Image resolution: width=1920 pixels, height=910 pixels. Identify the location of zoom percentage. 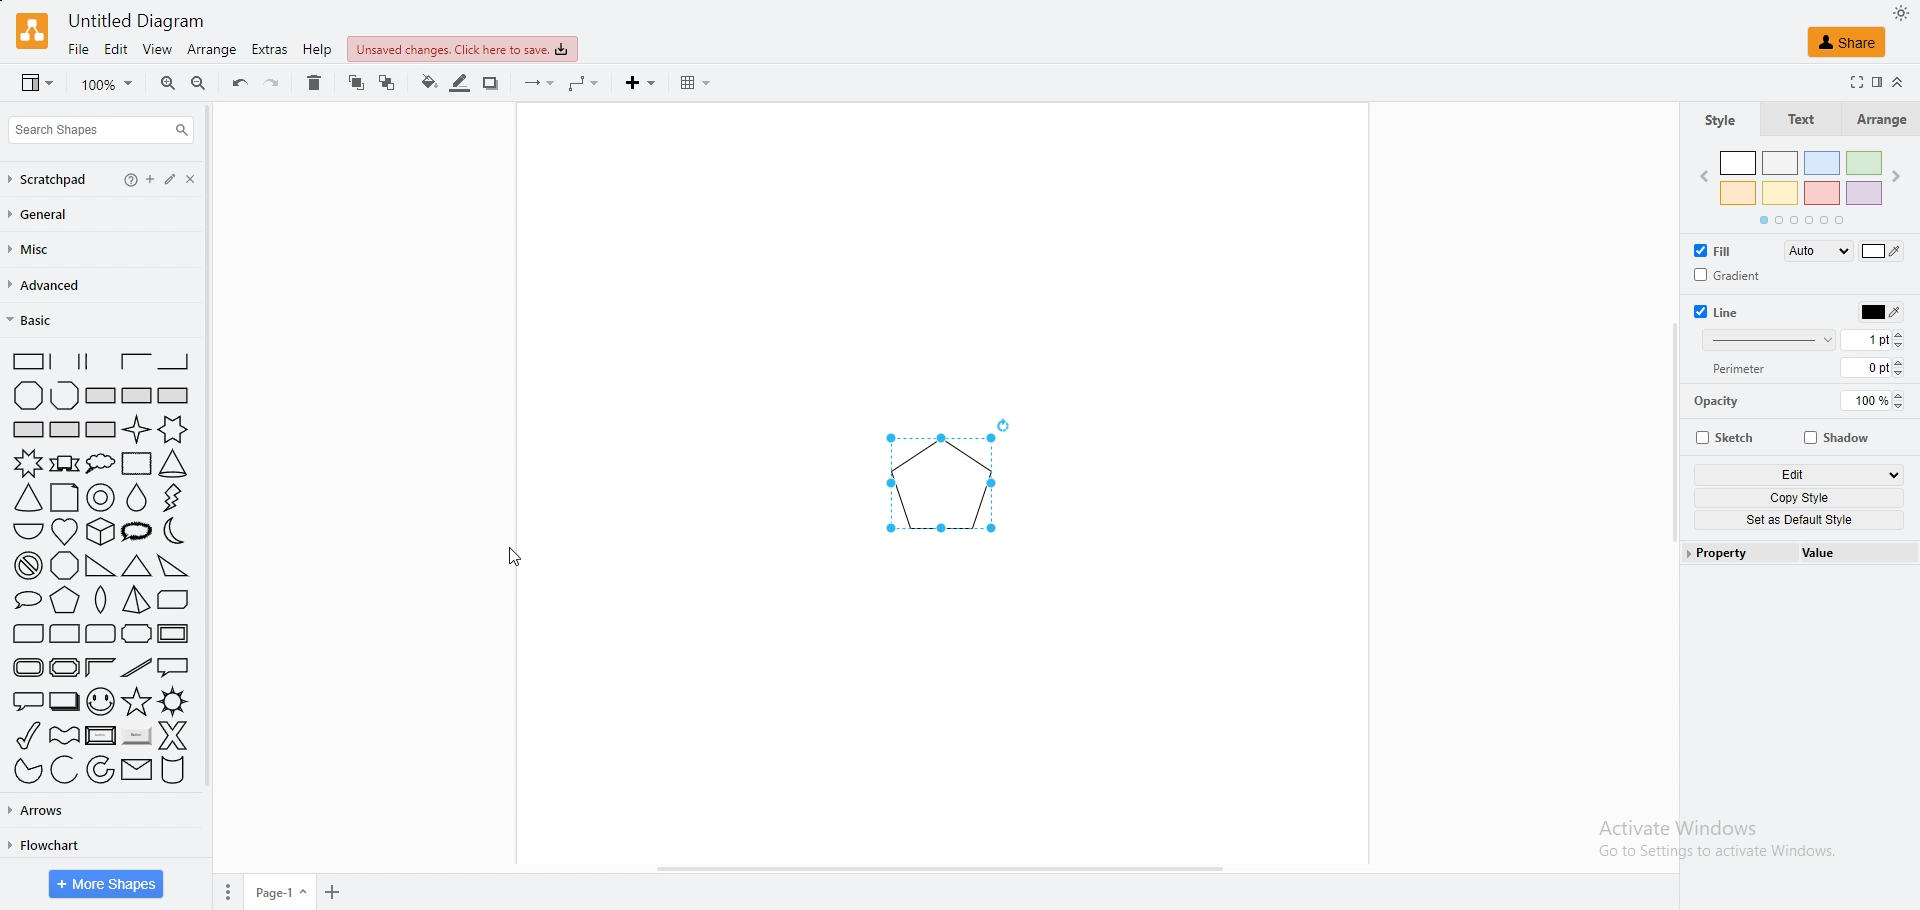
(109, 84).